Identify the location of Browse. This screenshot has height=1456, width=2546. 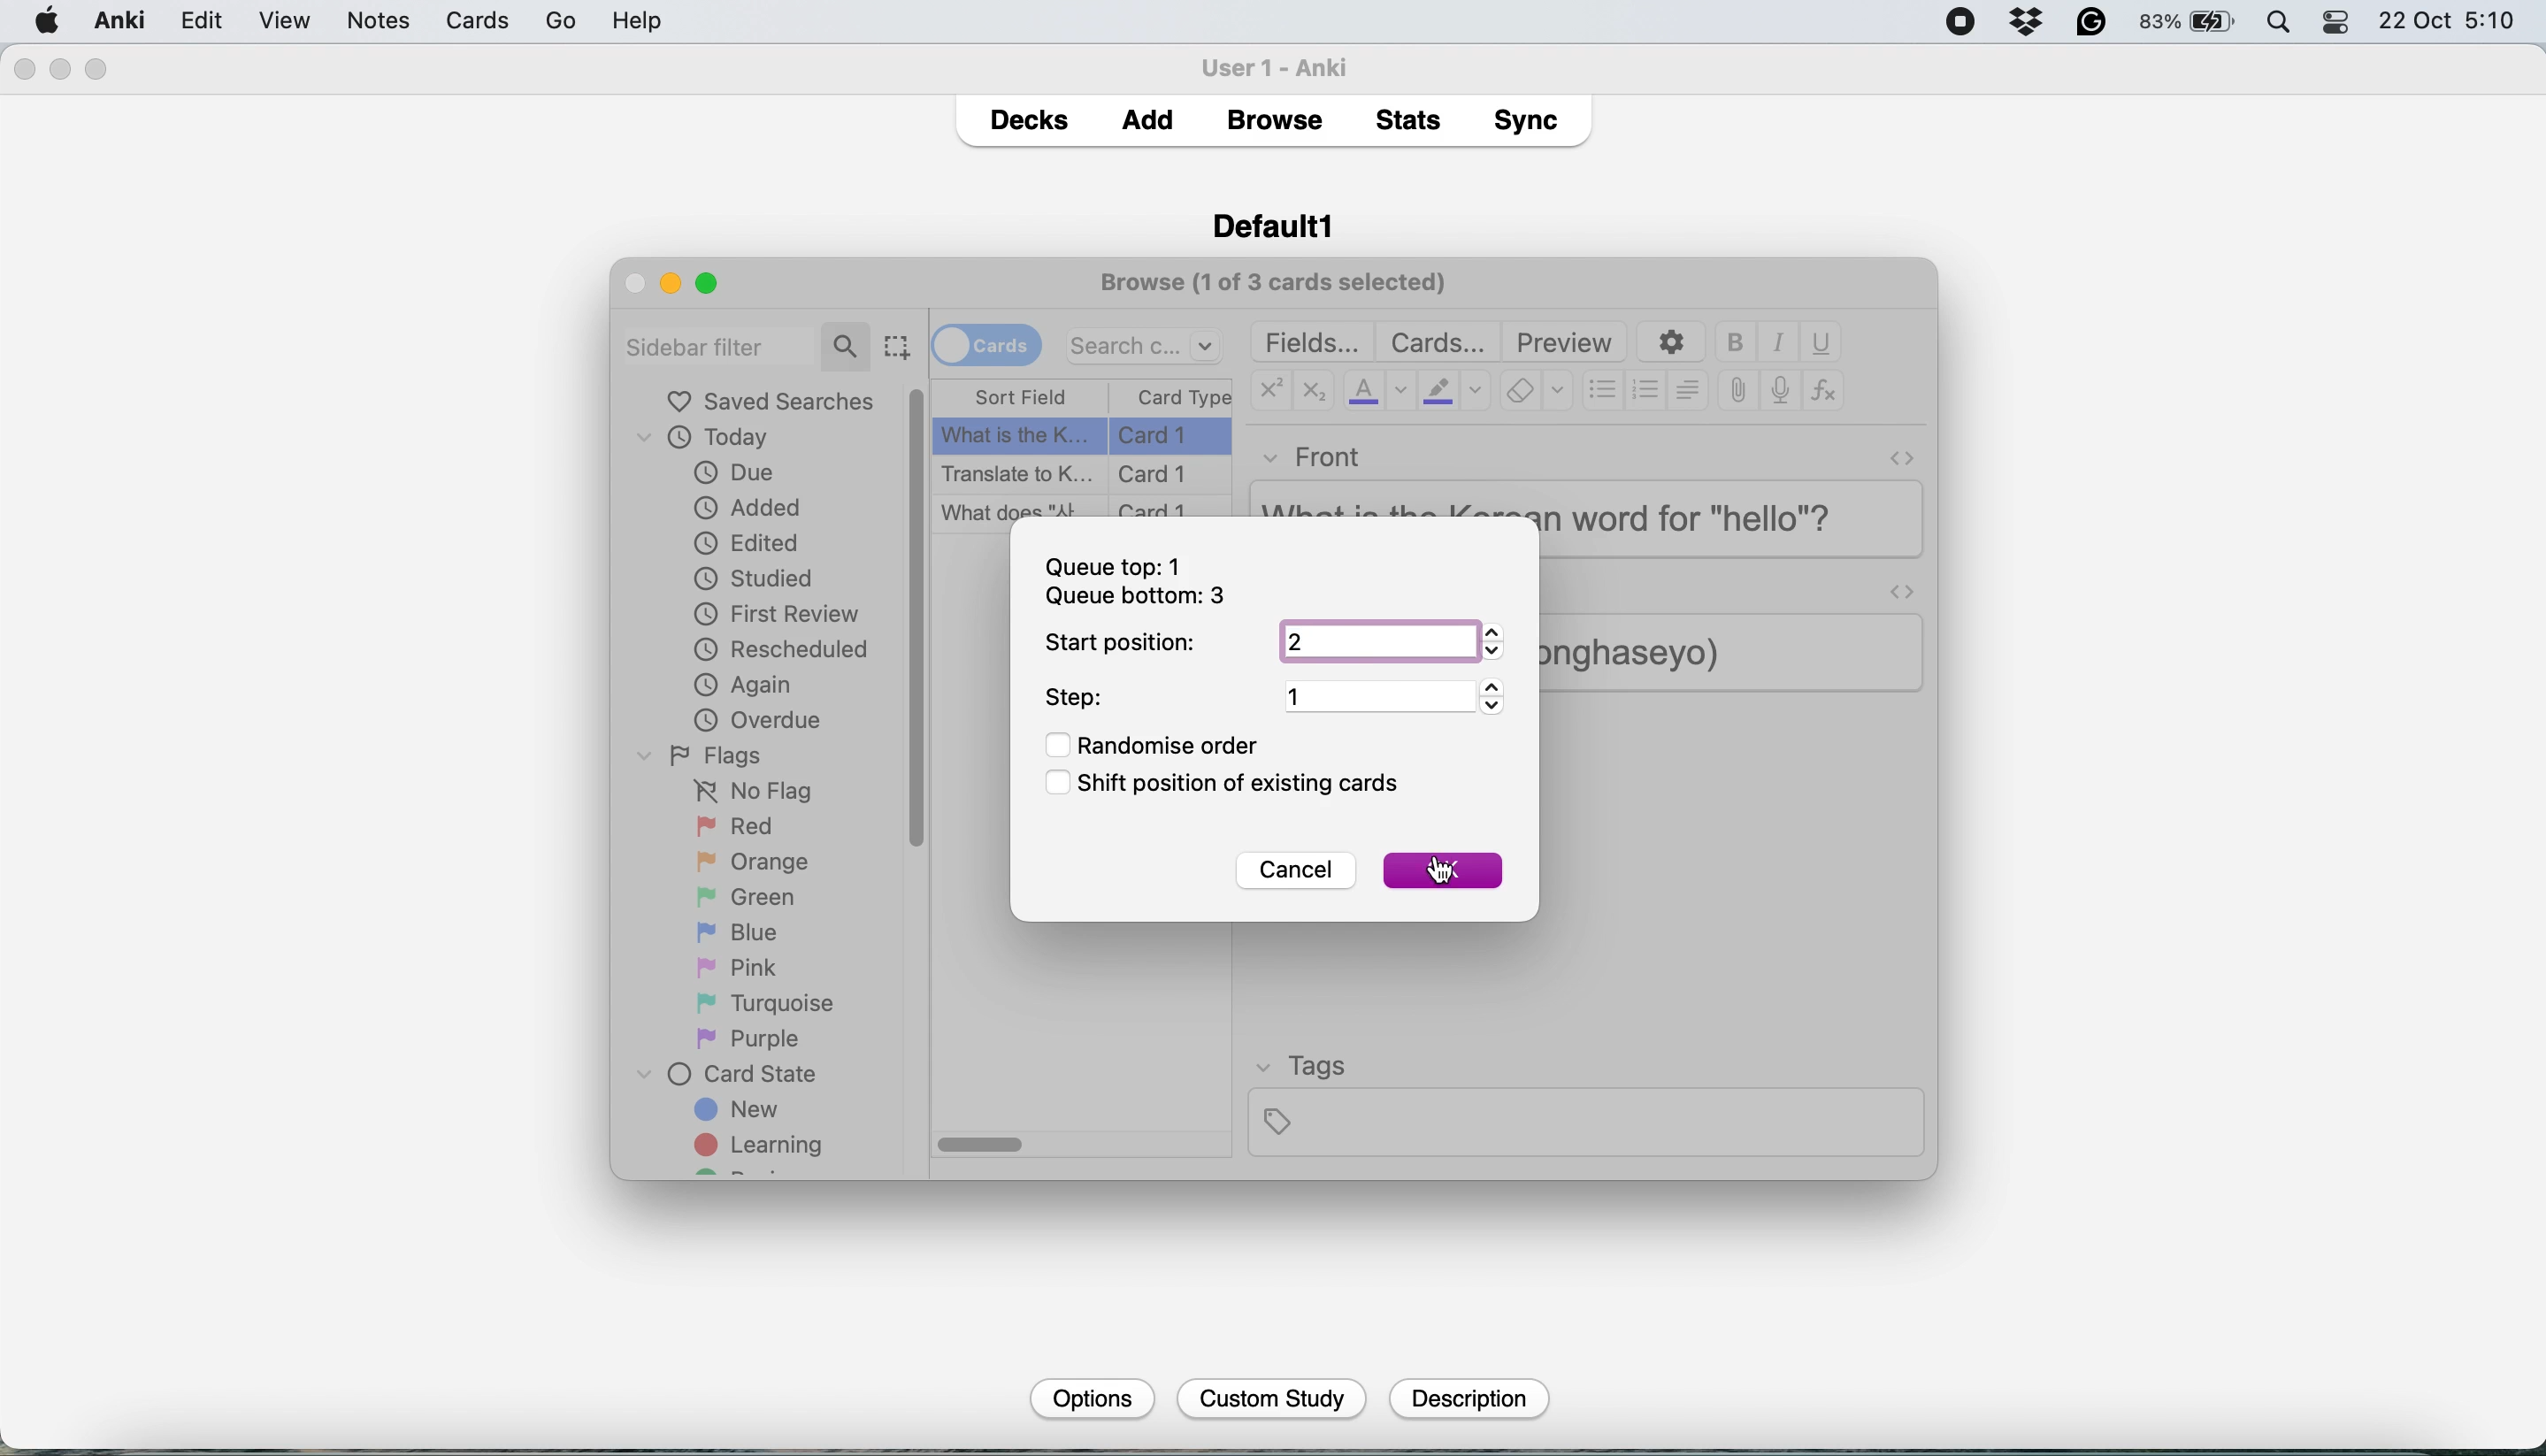
(1273, 120).